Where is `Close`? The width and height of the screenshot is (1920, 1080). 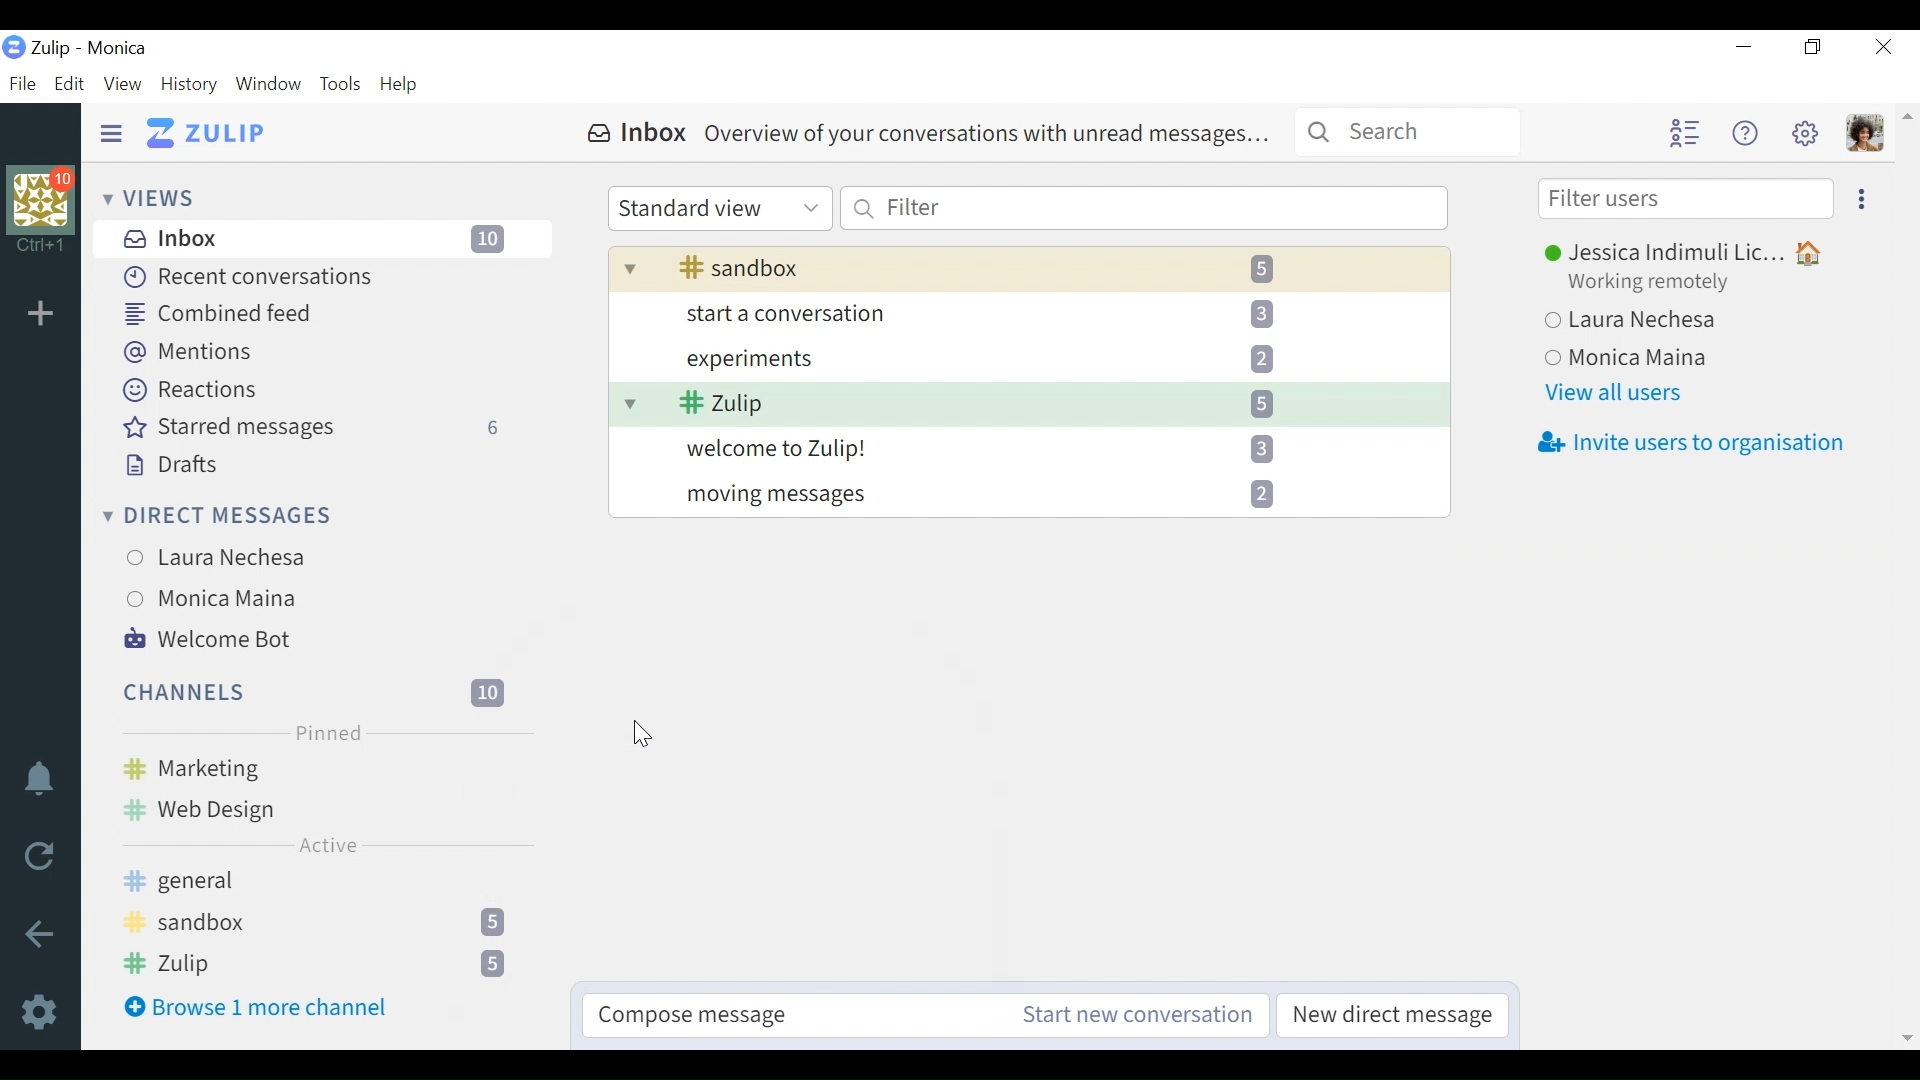
Close is located at coordinates (1886, 46).